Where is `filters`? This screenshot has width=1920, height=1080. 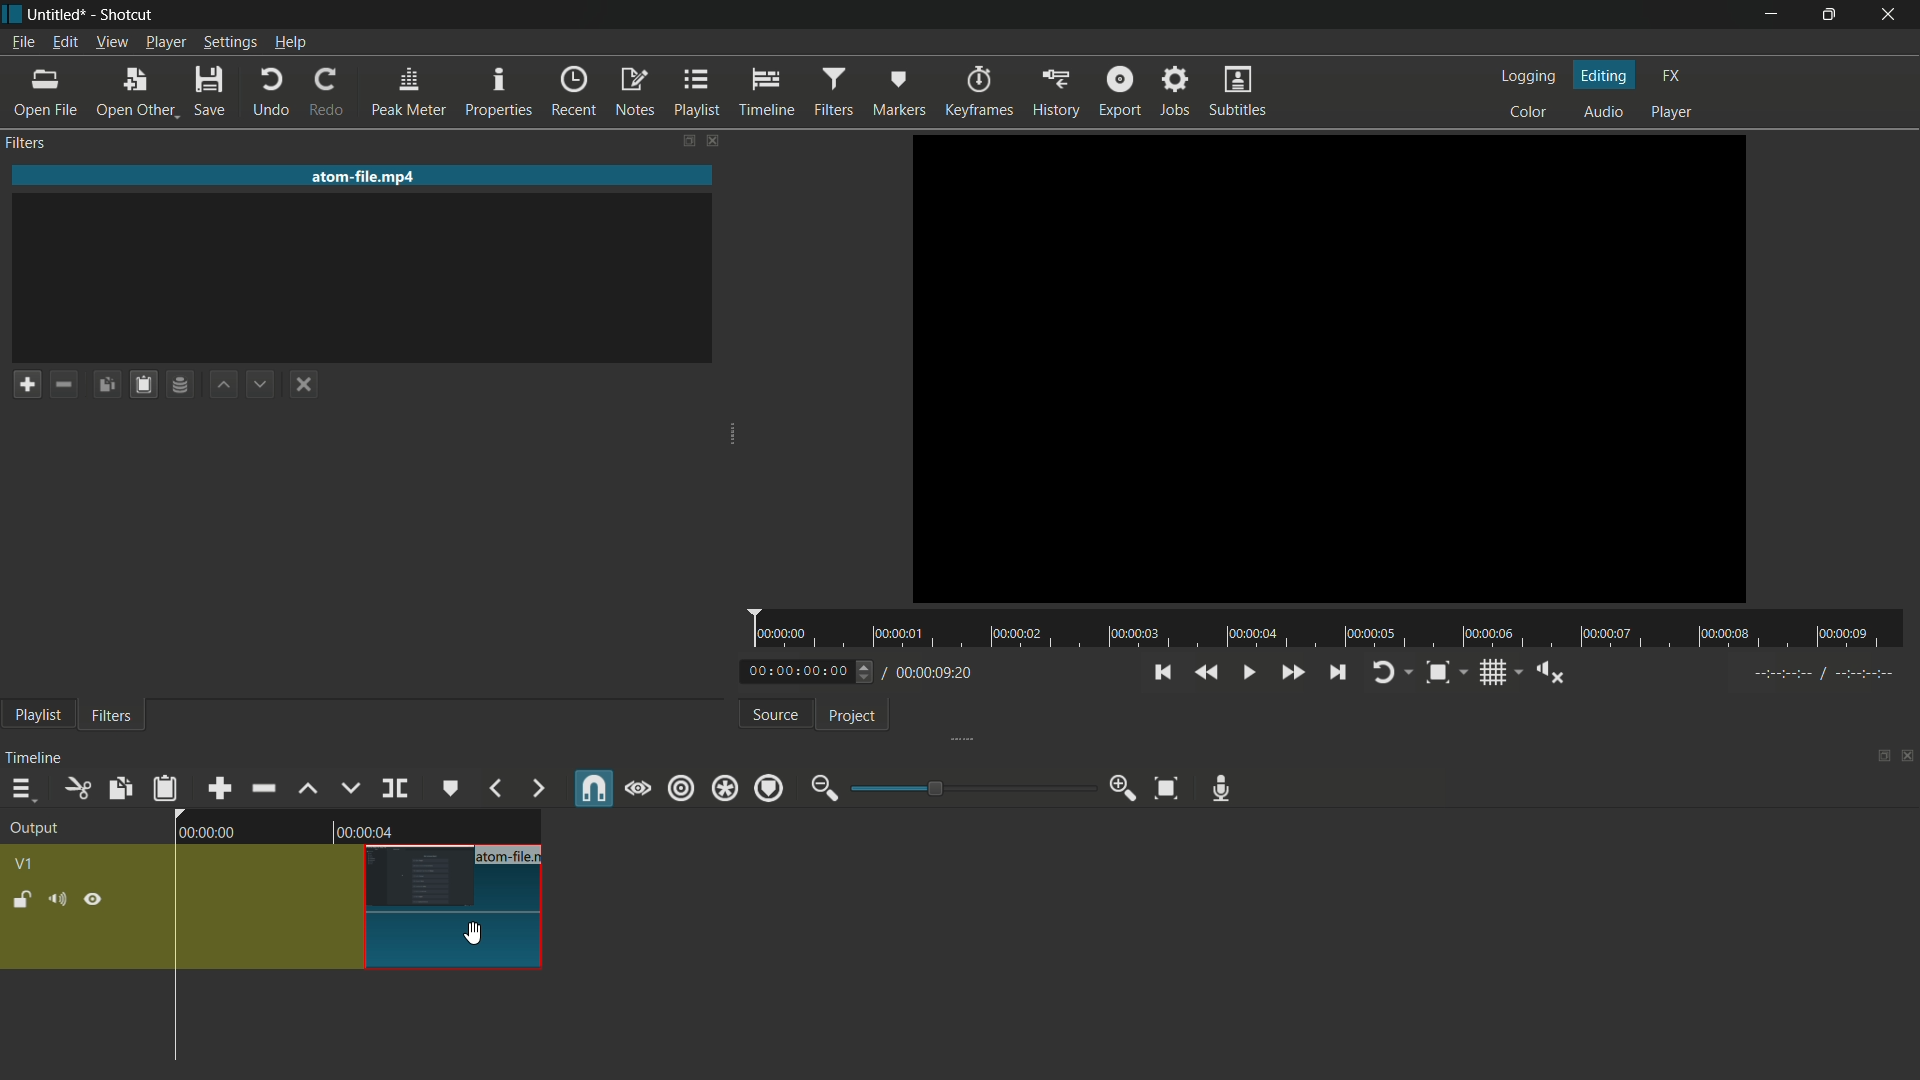
filters is located at coordinates (110, 716).